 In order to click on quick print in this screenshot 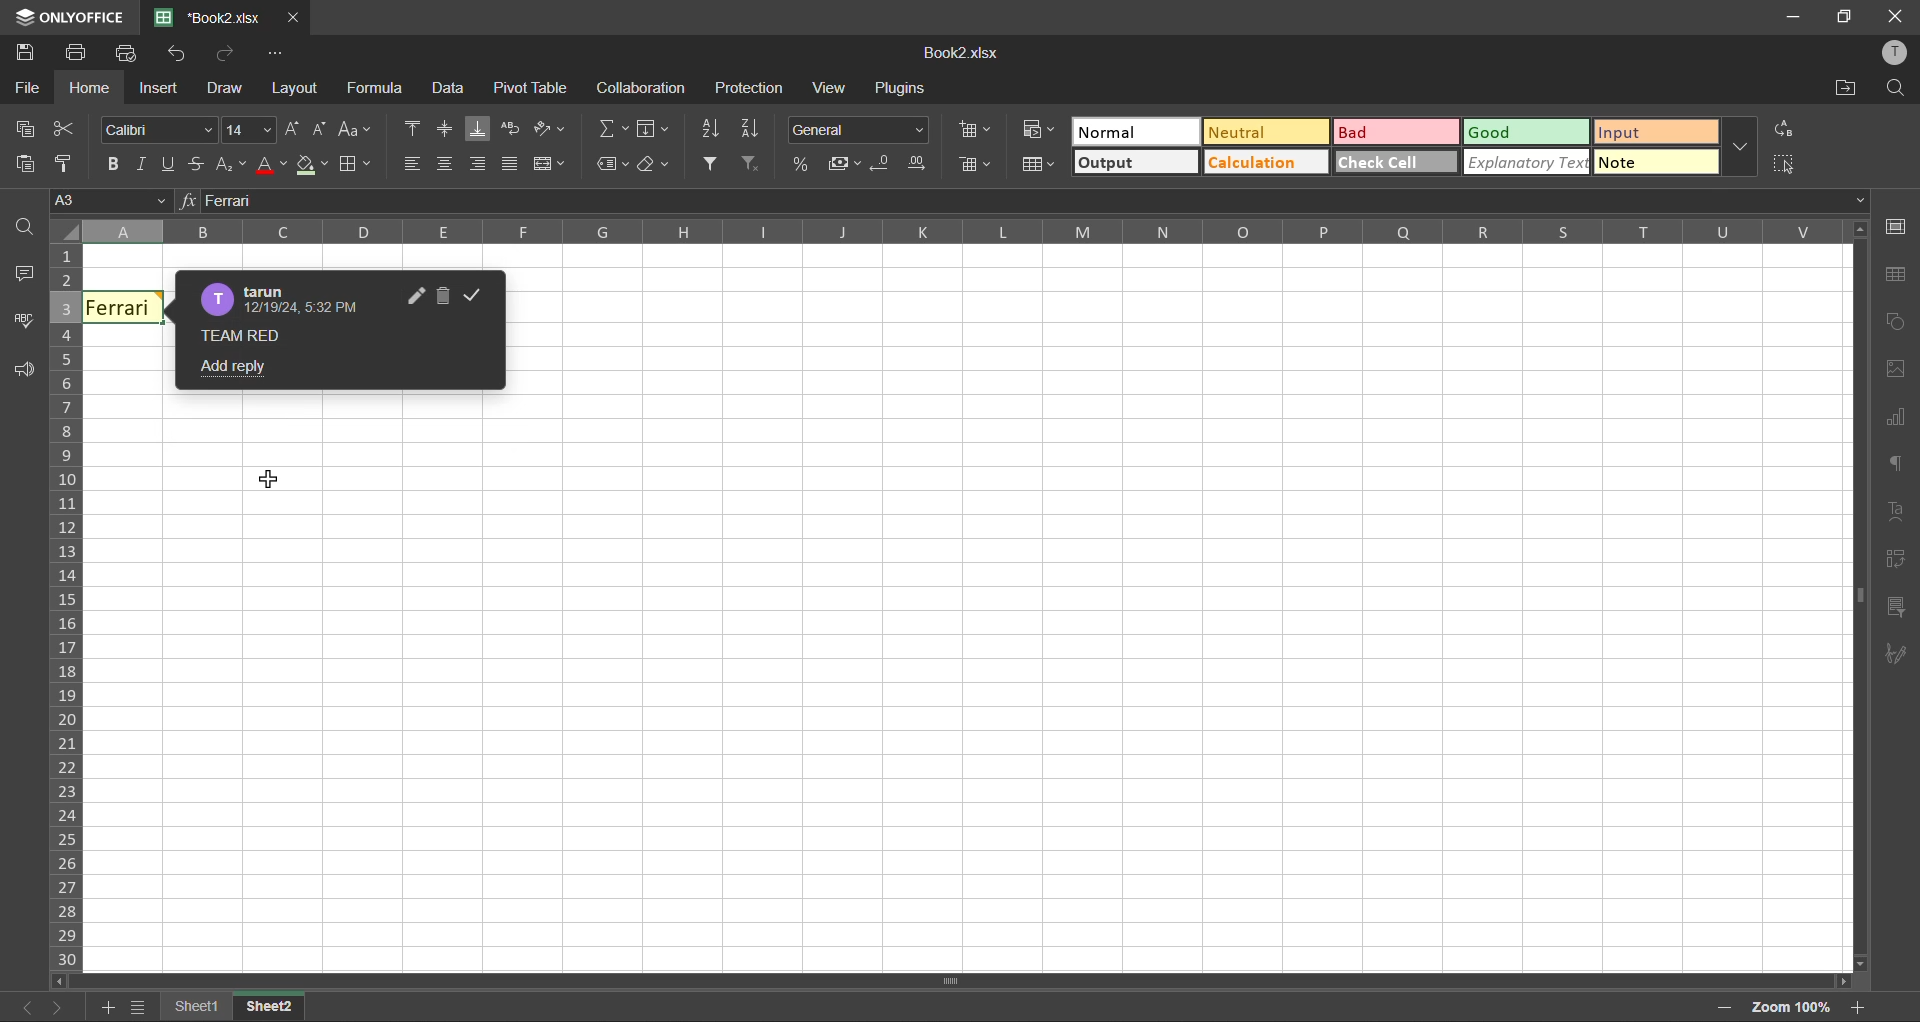, I will do `click(123, 53)`.